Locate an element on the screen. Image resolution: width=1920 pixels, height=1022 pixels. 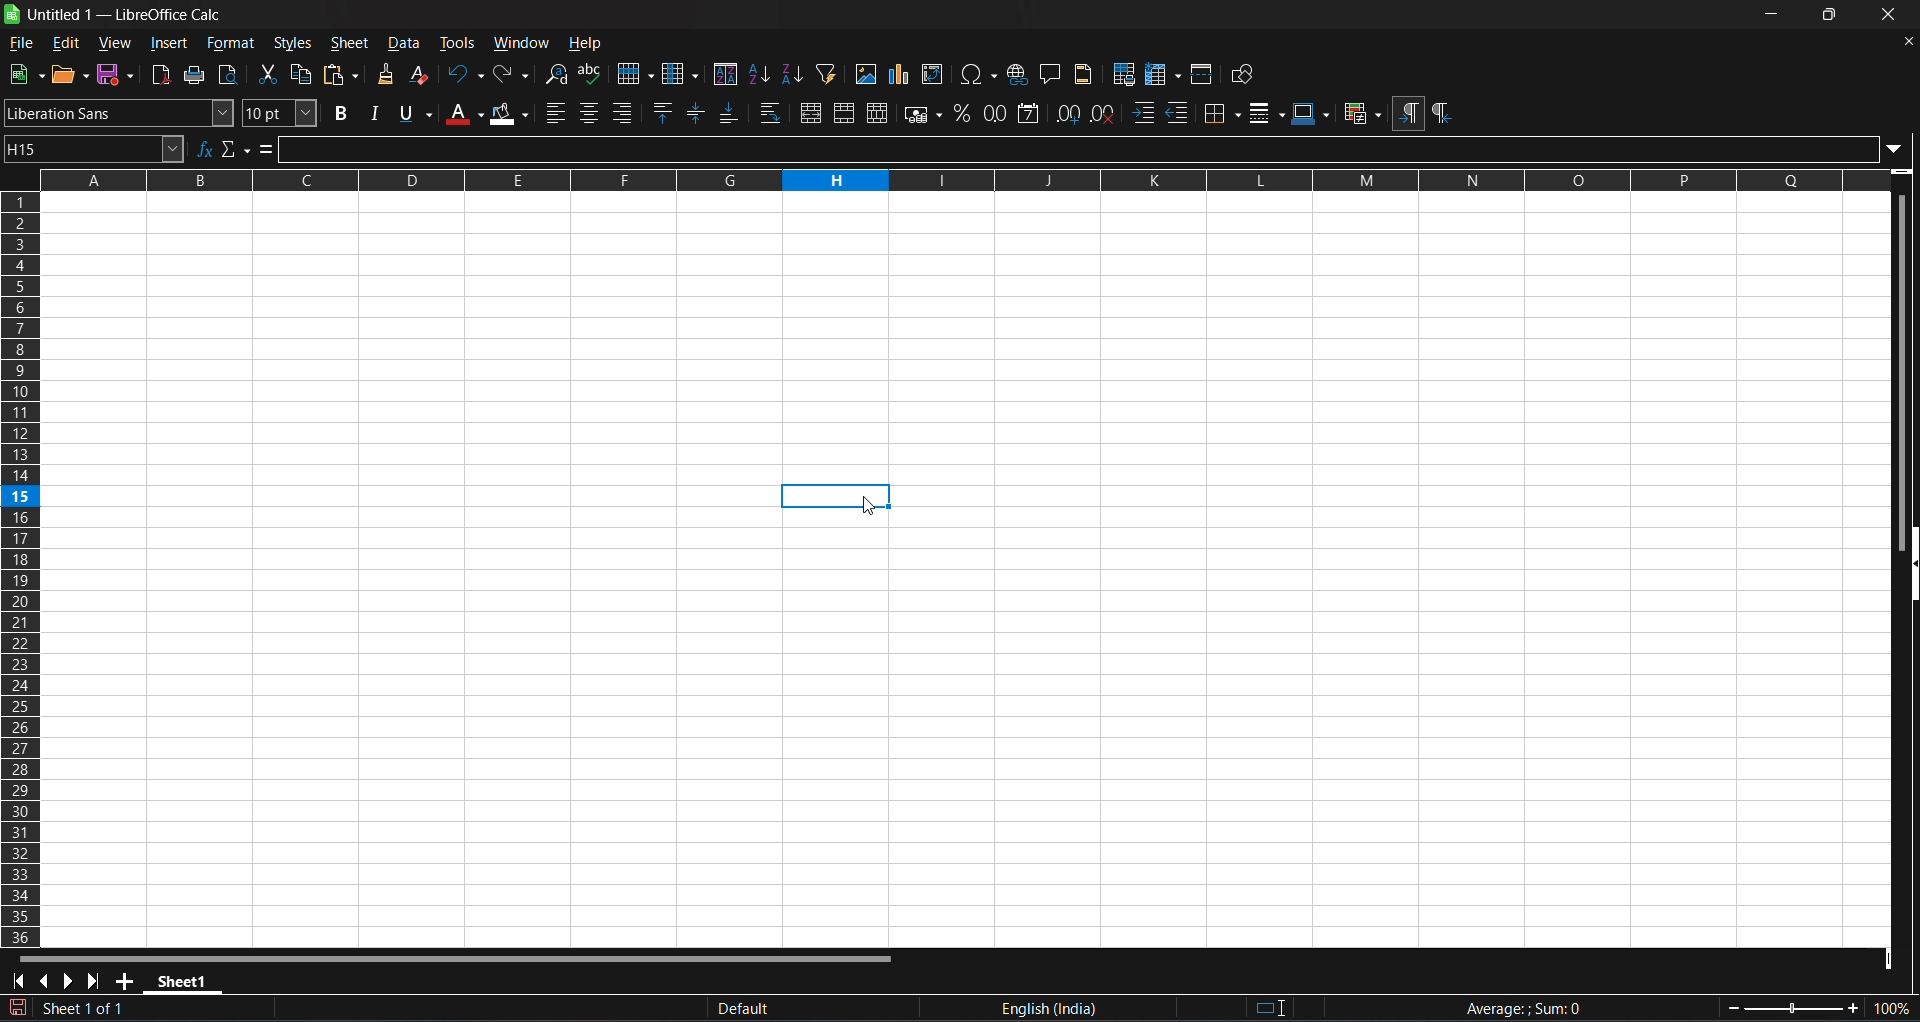
redo is located at coordinates (513, 76).